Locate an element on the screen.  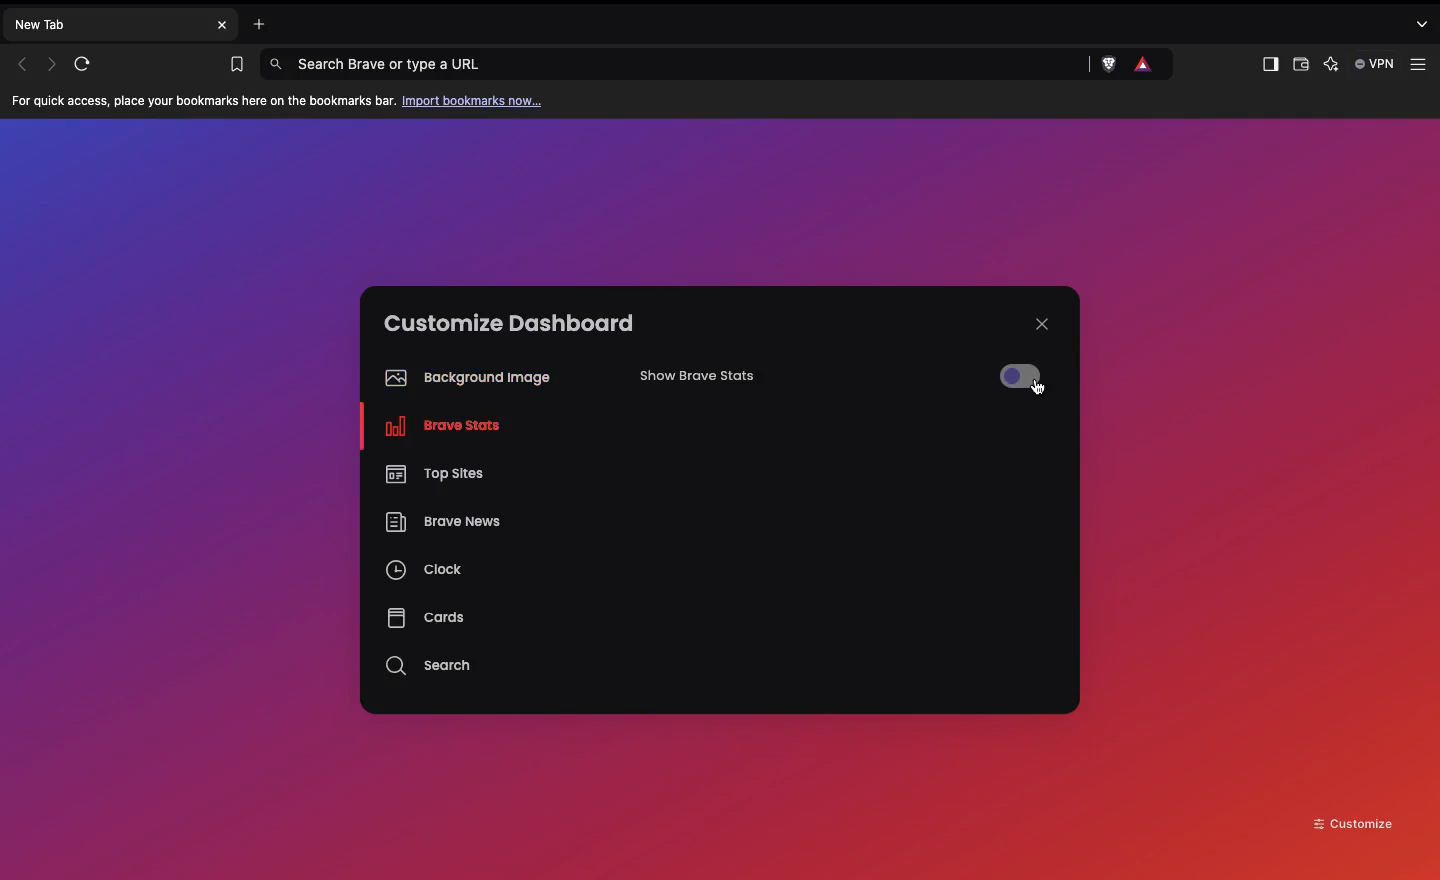
Close is located at coordinates (1042, 324).